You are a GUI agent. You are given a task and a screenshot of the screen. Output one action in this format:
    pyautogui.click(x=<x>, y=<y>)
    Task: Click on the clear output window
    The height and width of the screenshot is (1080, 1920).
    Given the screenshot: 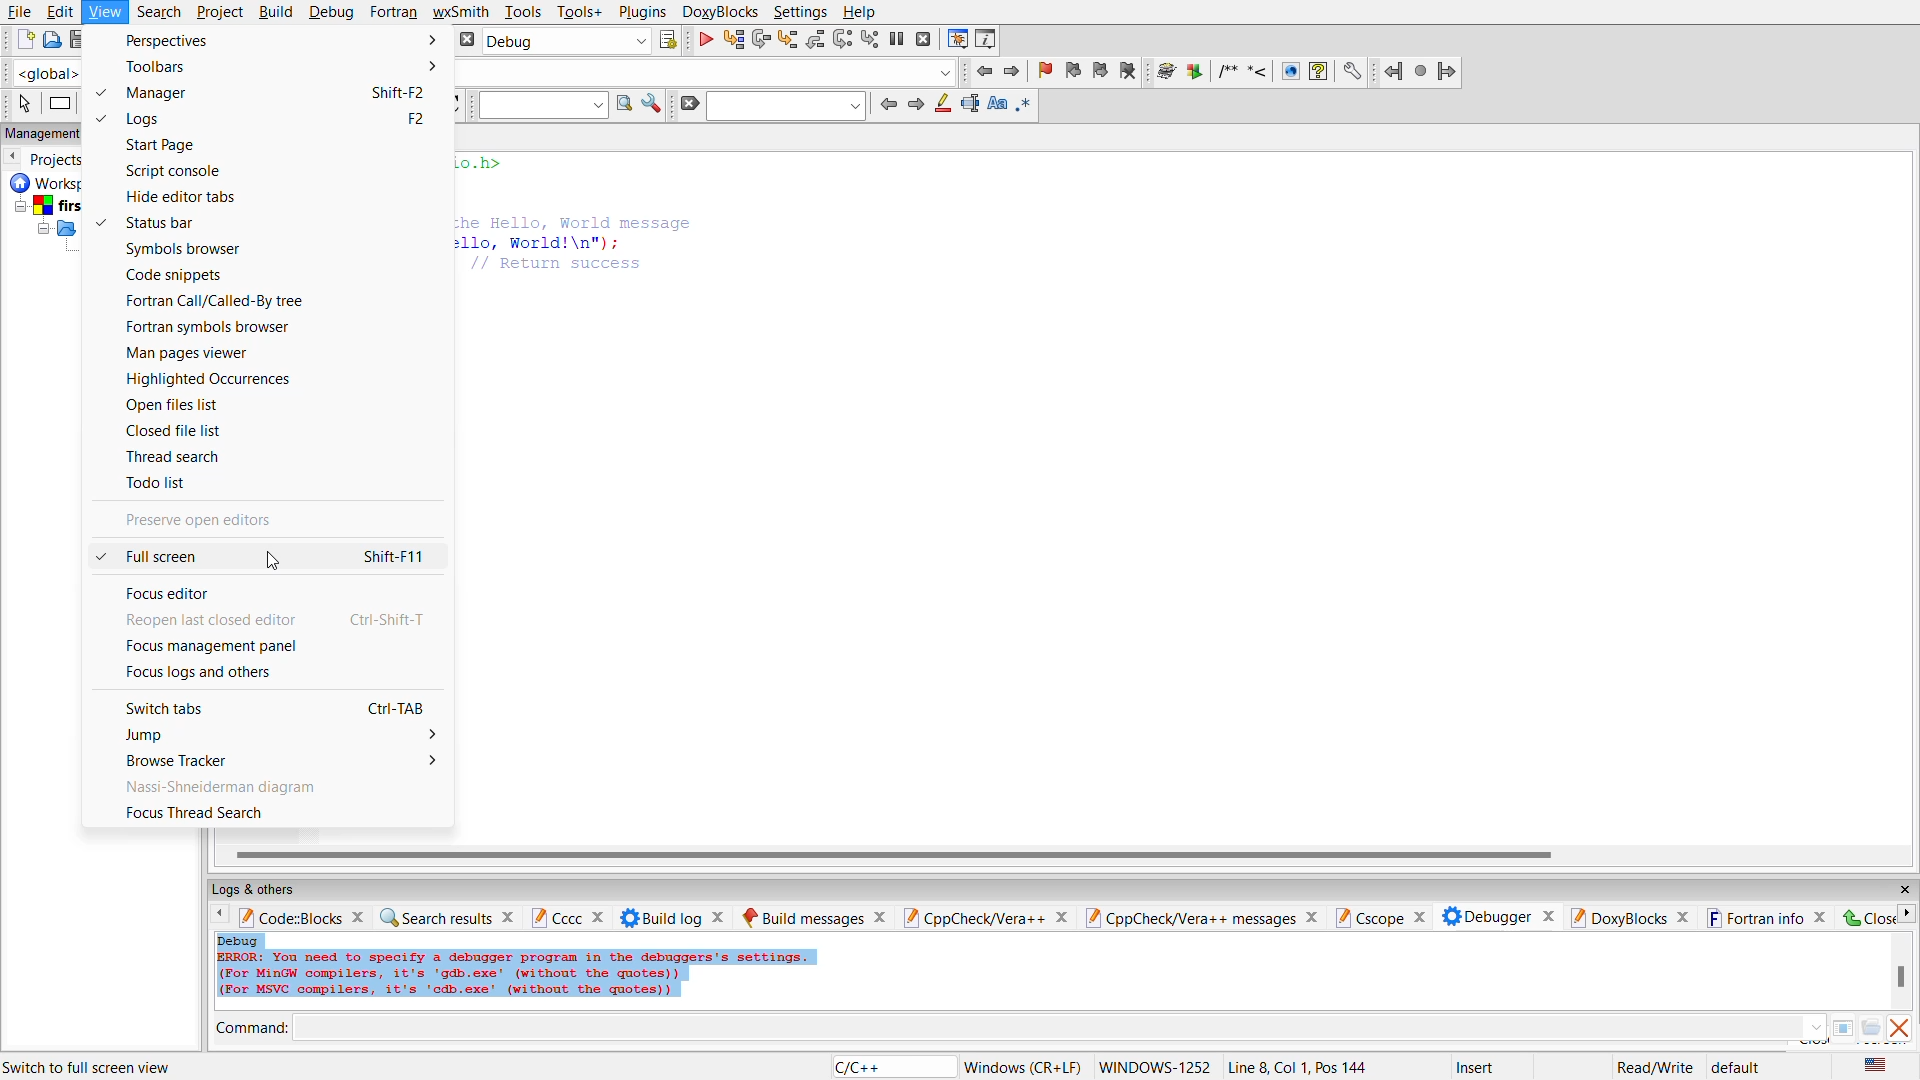 What is the action you would take?
    pyautogui.click(x=1902, y=1030)
    